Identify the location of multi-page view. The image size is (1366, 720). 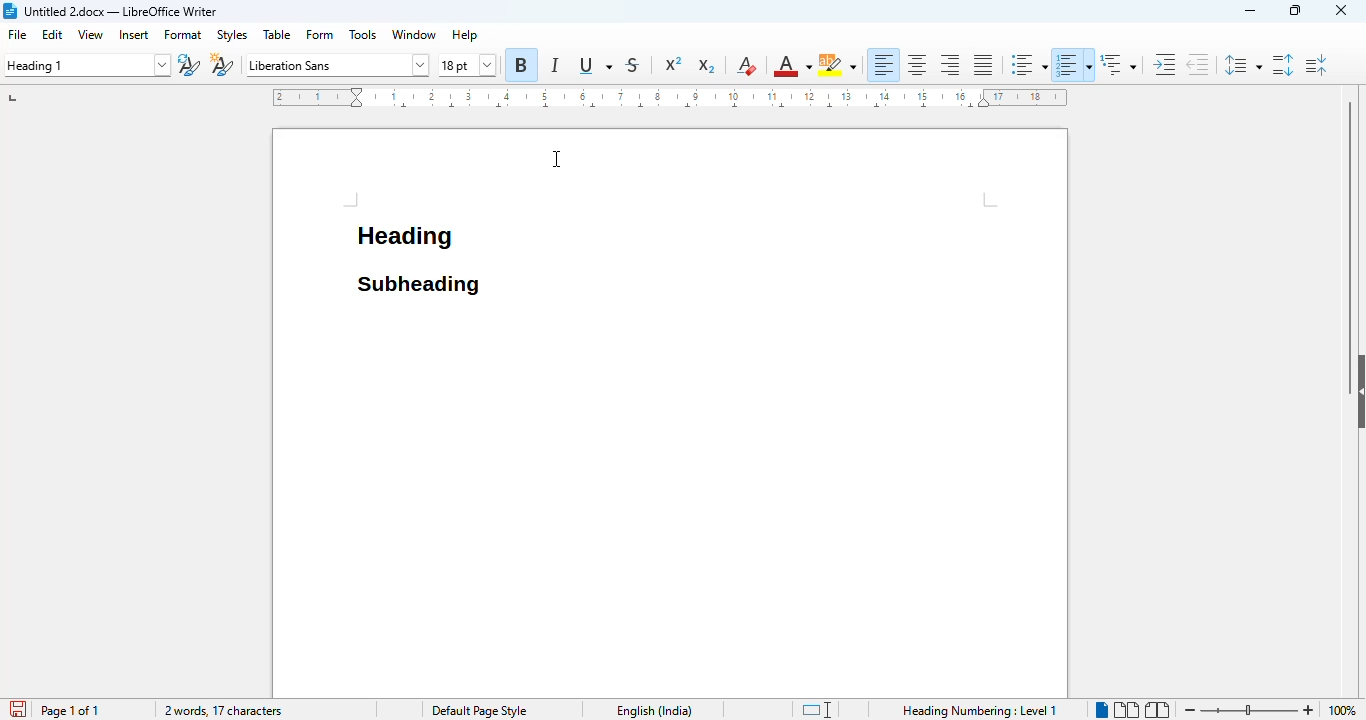
(1126, 710).